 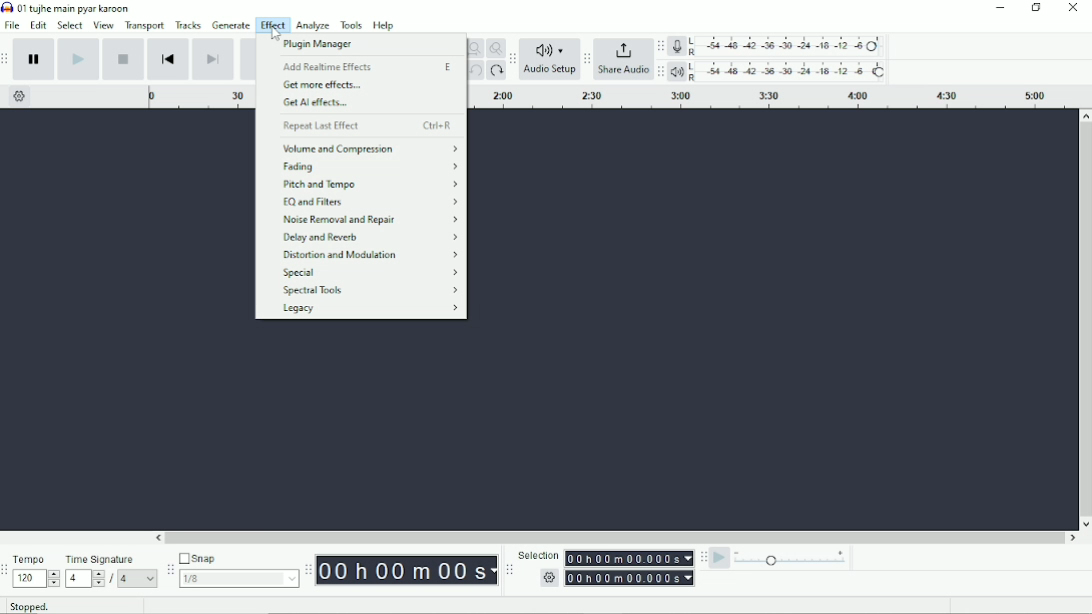 What do you see at coordinates (143, 26) in the screenshot?
I see `Transport` at bounding box center [143, 26].